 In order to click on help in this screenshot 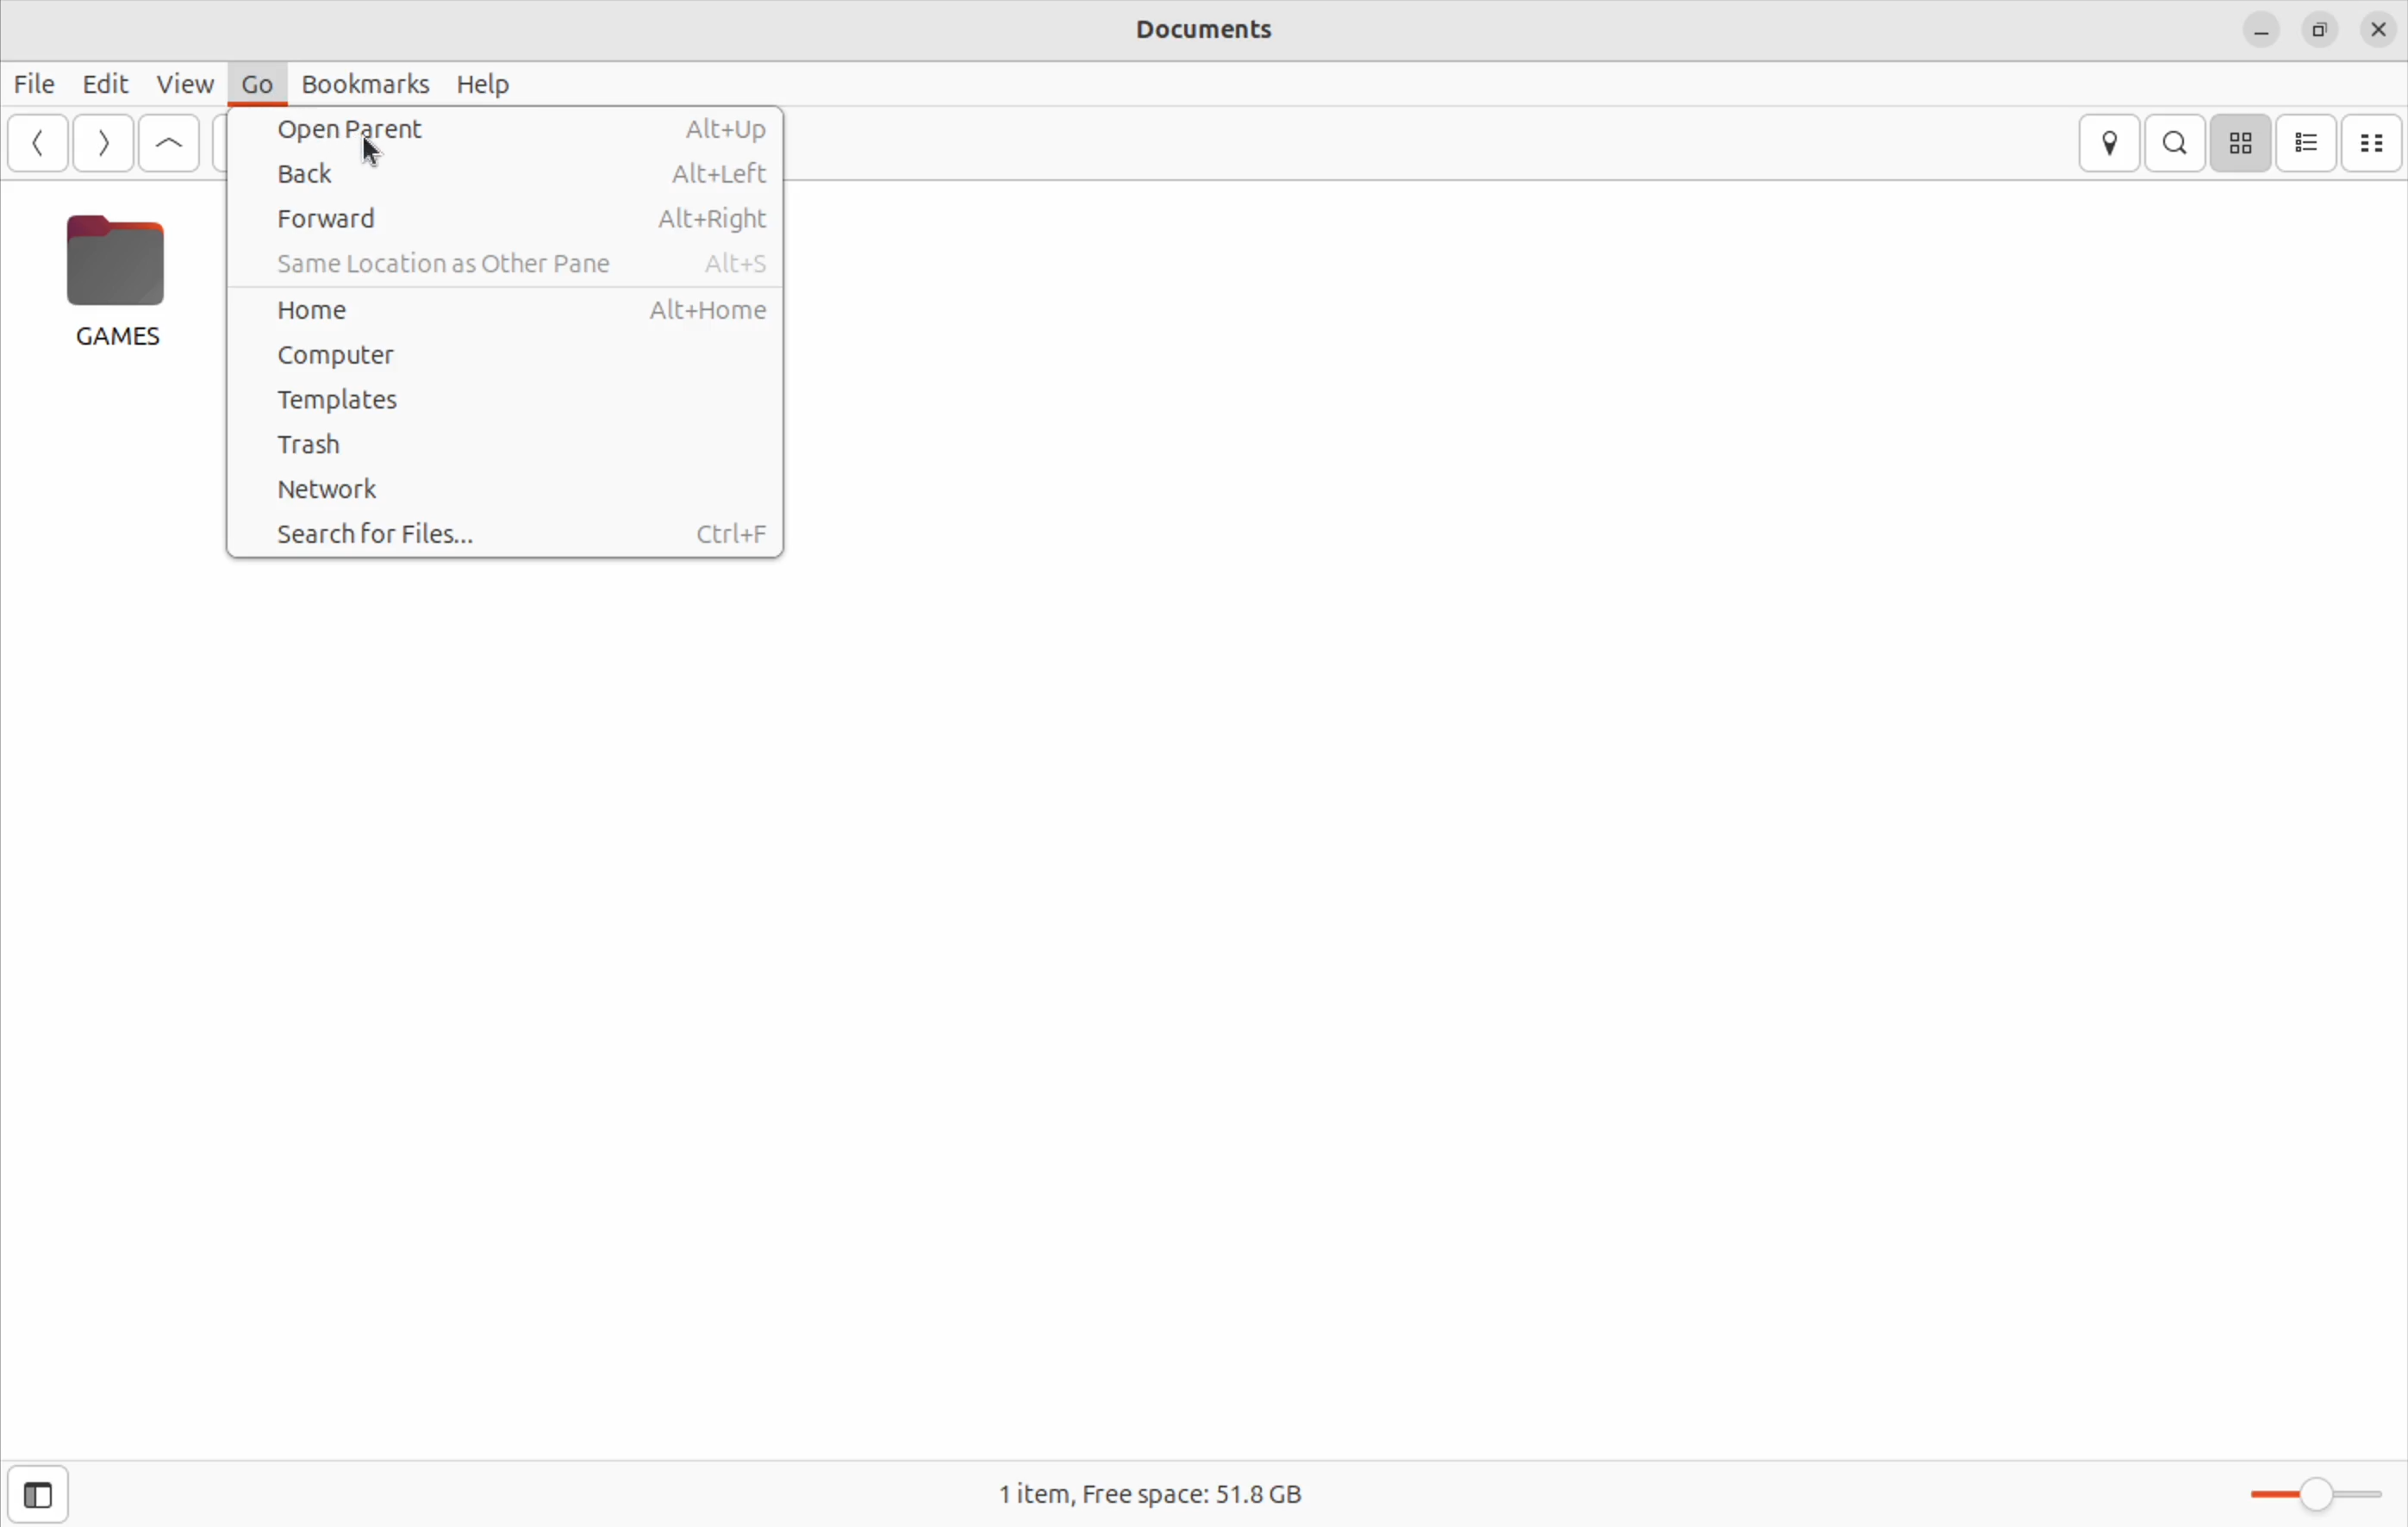, I will do `click(493, 85)`.